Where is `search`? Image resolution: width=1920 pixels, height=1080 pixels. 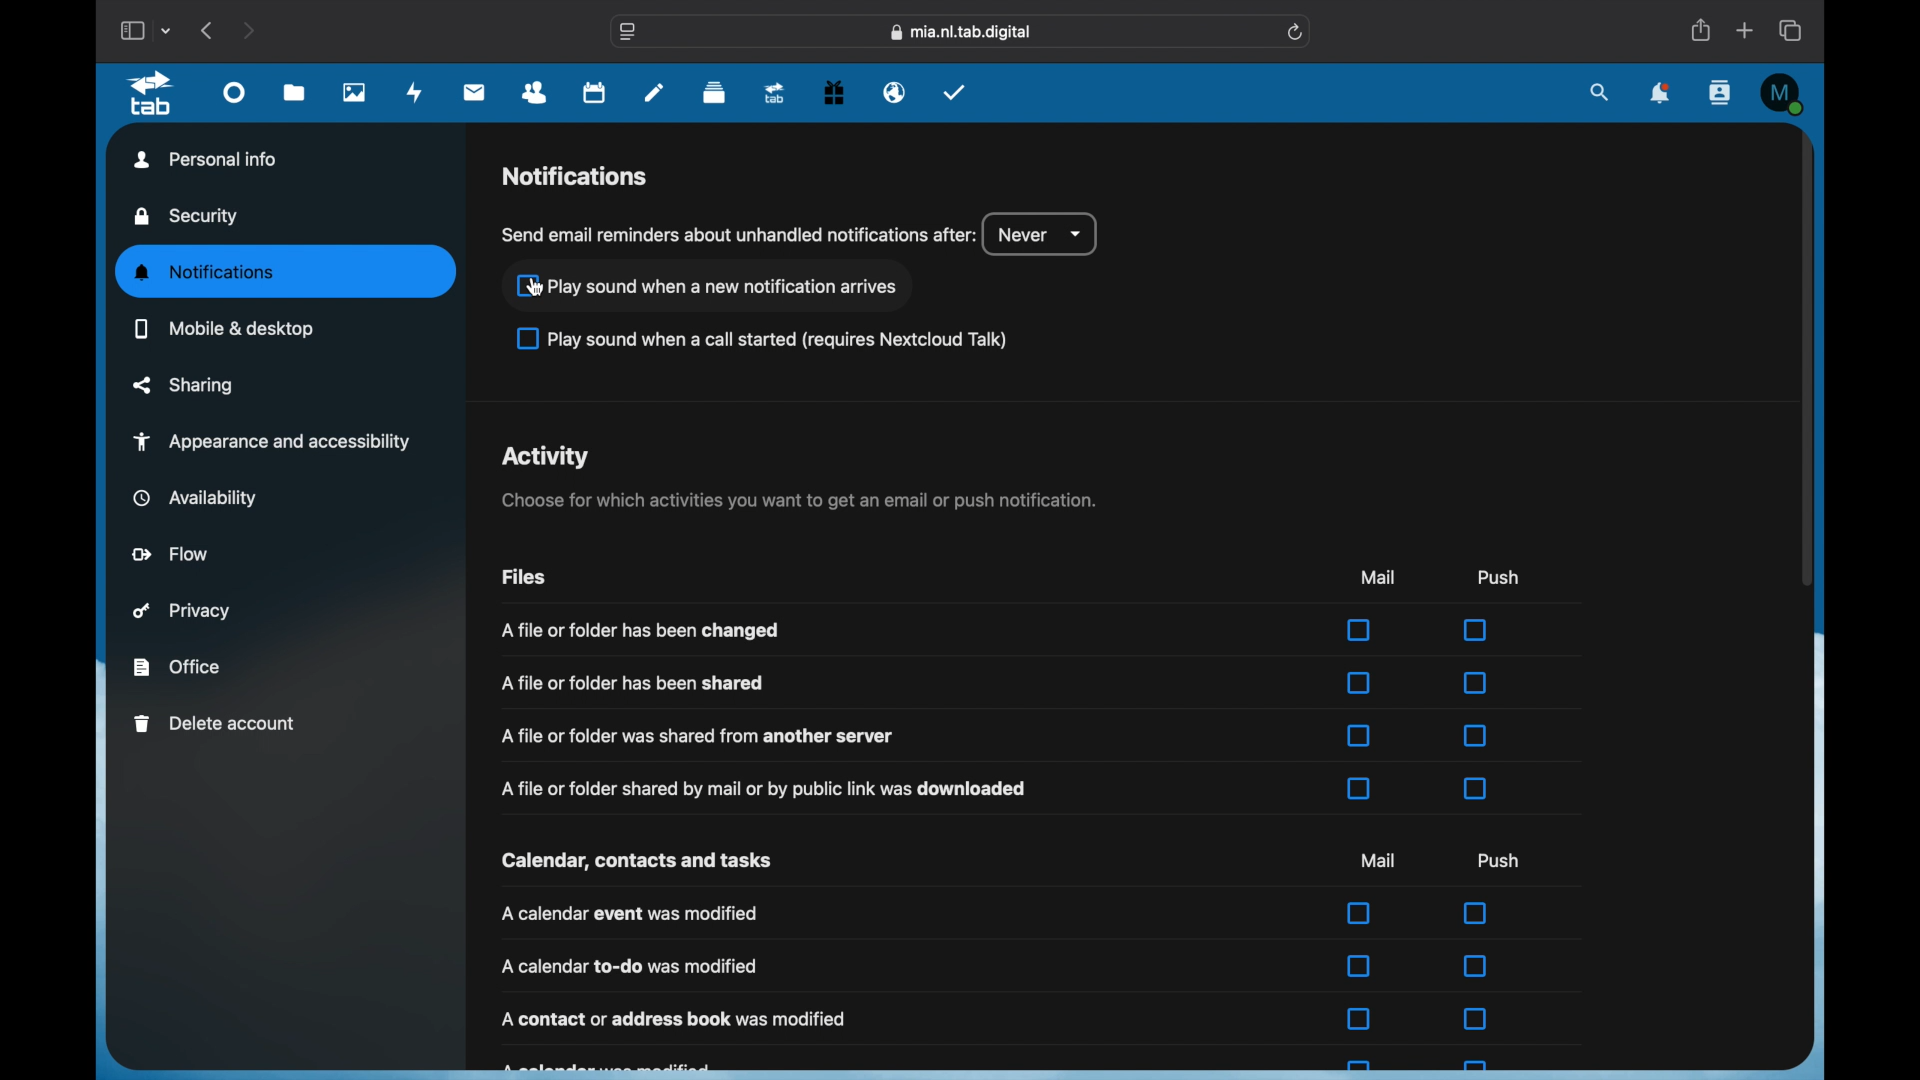 search is located at coordinates (1601, 91).